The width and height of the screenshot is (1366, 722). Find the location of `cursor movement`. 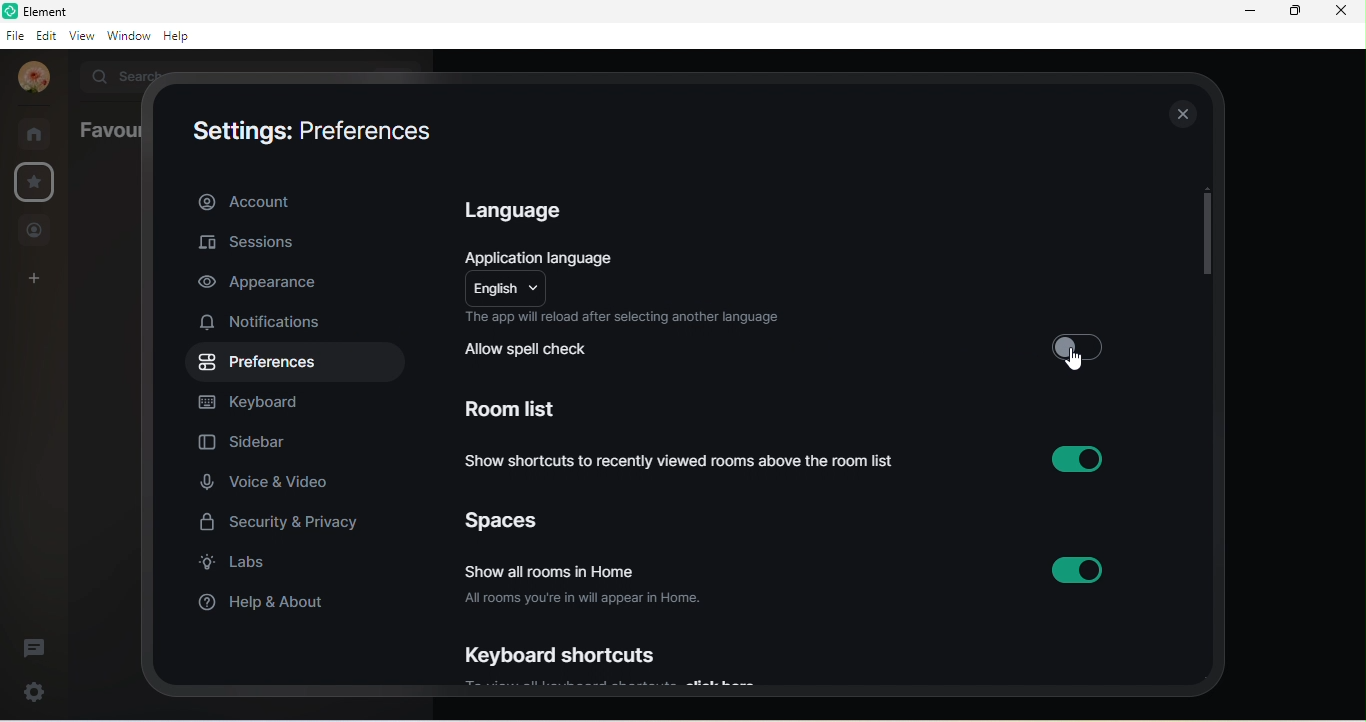

cursor movement is located at coordinates (1080, 360).